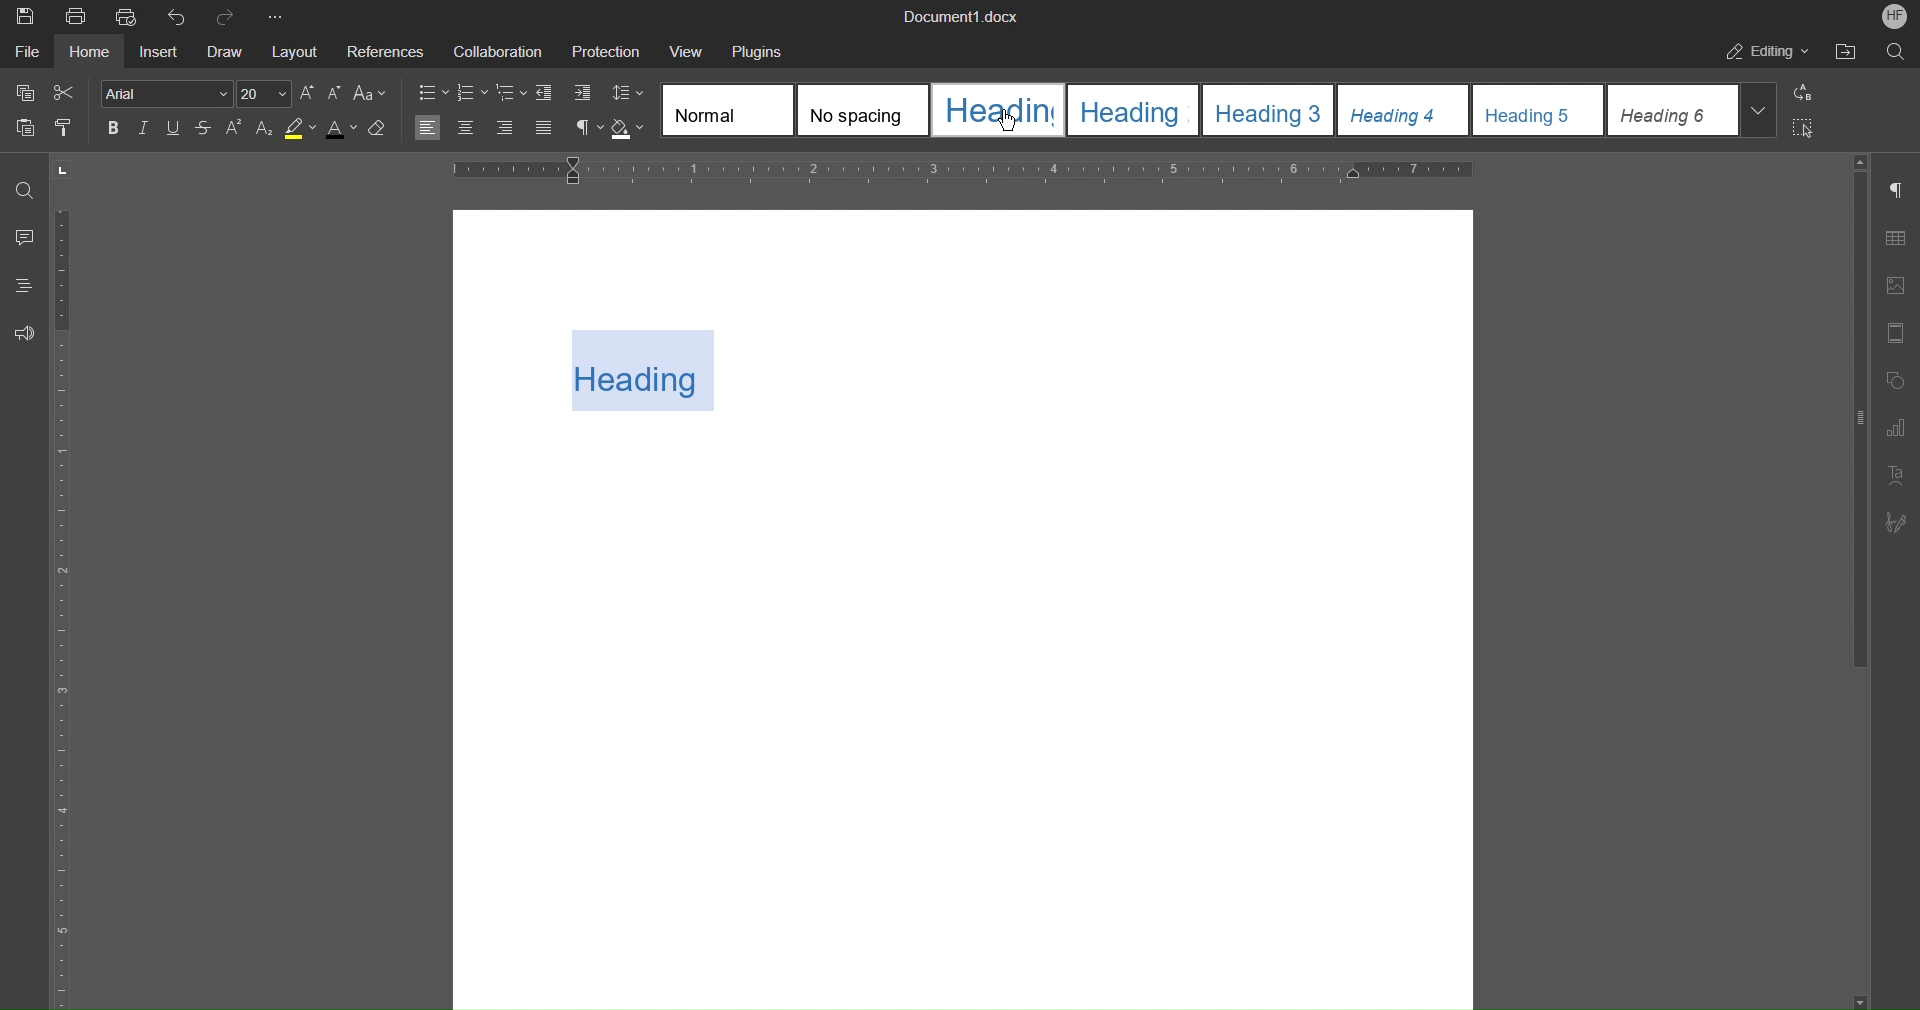 The height and width of the screenshot is (1010, 1920). I want to click on Bold, so click(115, 129).